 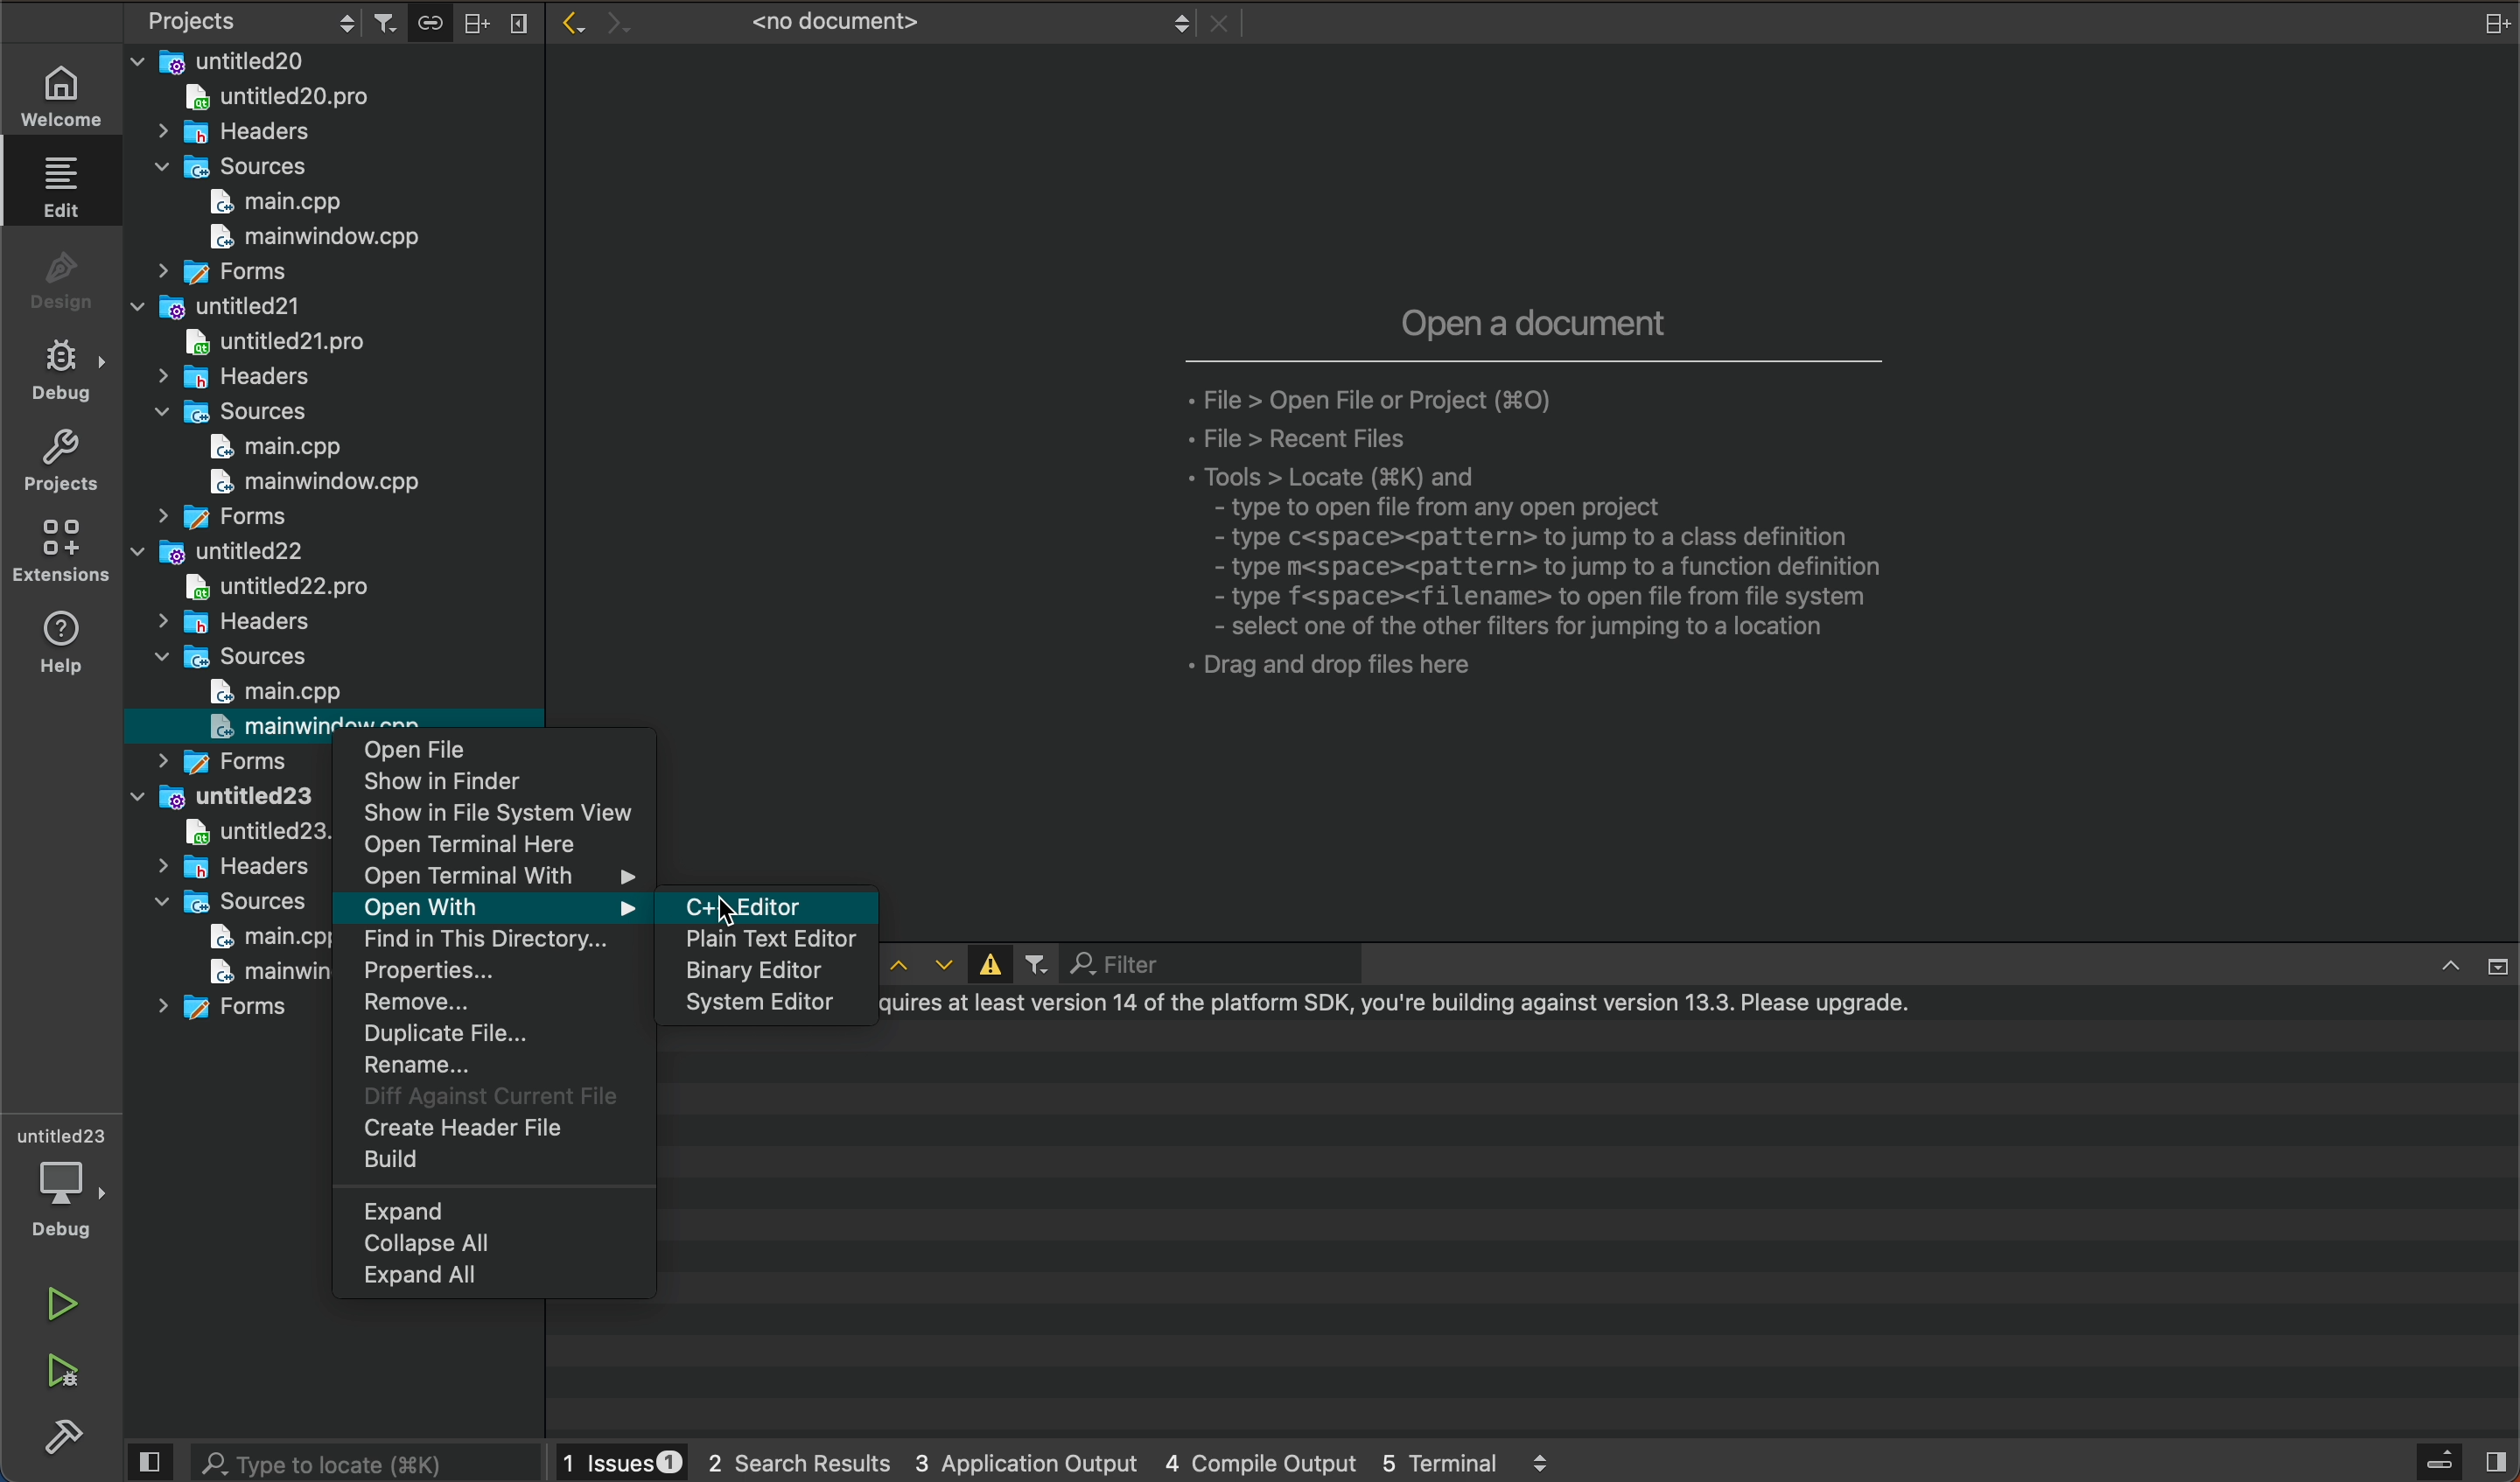 What do you see at coordinates (612, 16) in the screenshot?
I see `next` at bounding box center [612, 16].